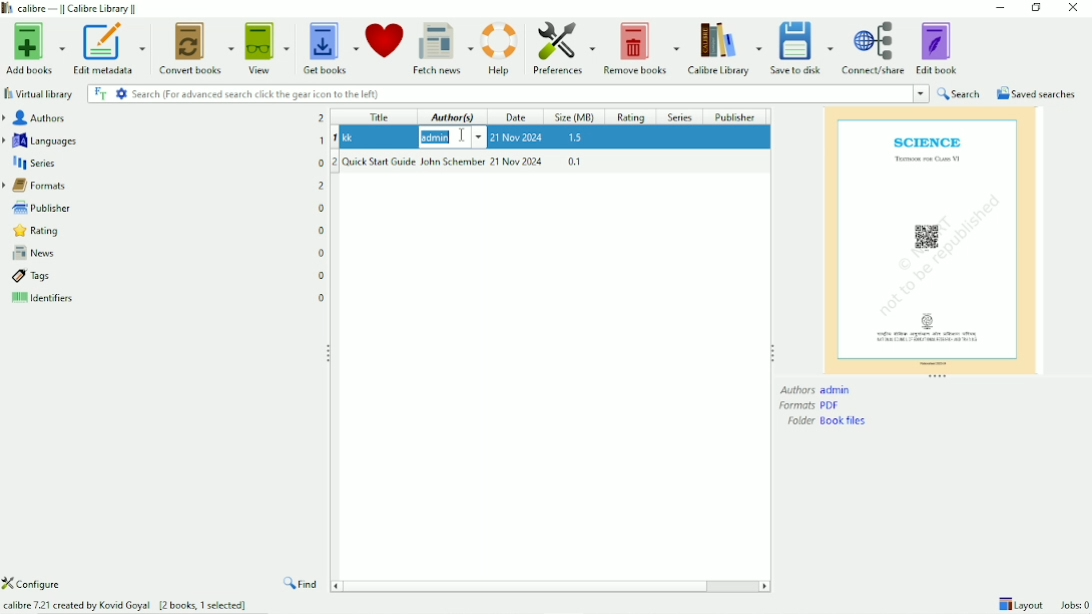  I want to click on Horizontal scrollbar, so click(531, 585).